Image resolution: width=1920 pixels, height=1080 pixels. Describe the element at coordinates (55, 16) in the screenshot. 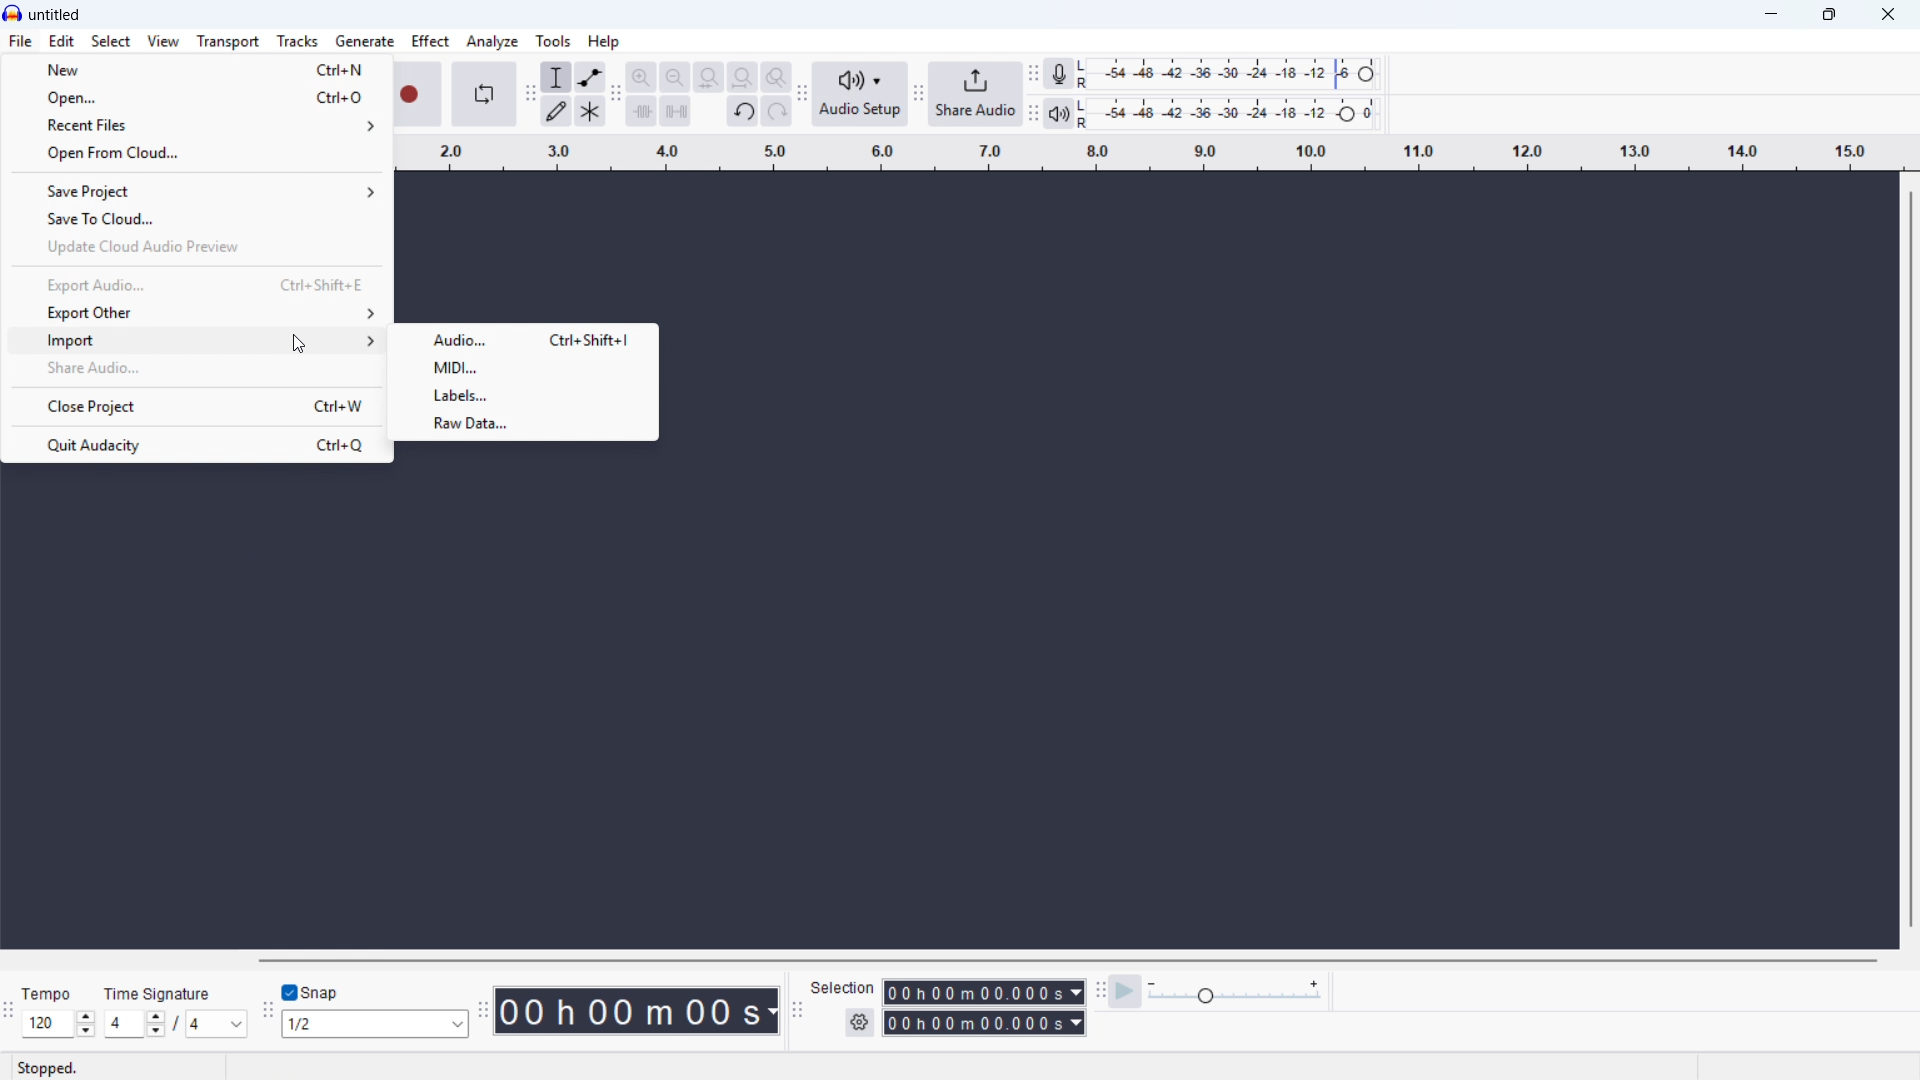

I see `untitled` at that location.